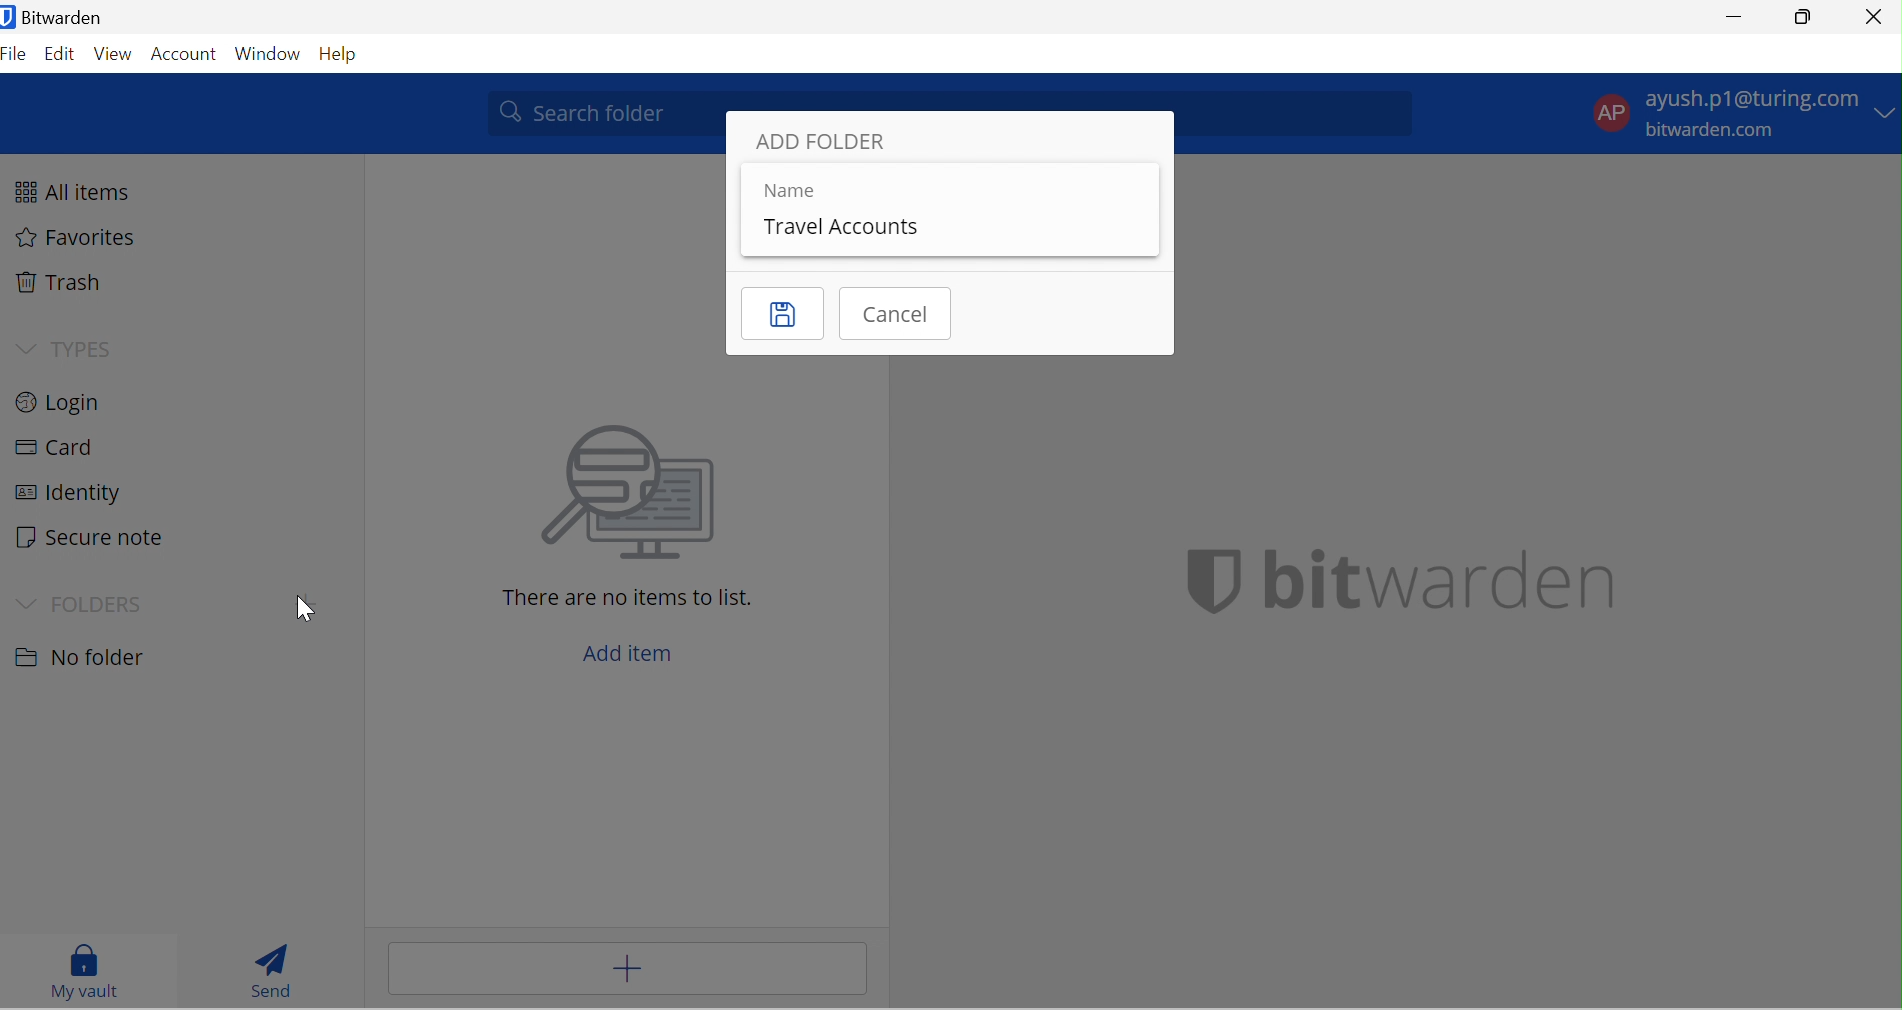  Describe the element at coordinates (62, 447) in the screenshot. I see `Card` at that location.